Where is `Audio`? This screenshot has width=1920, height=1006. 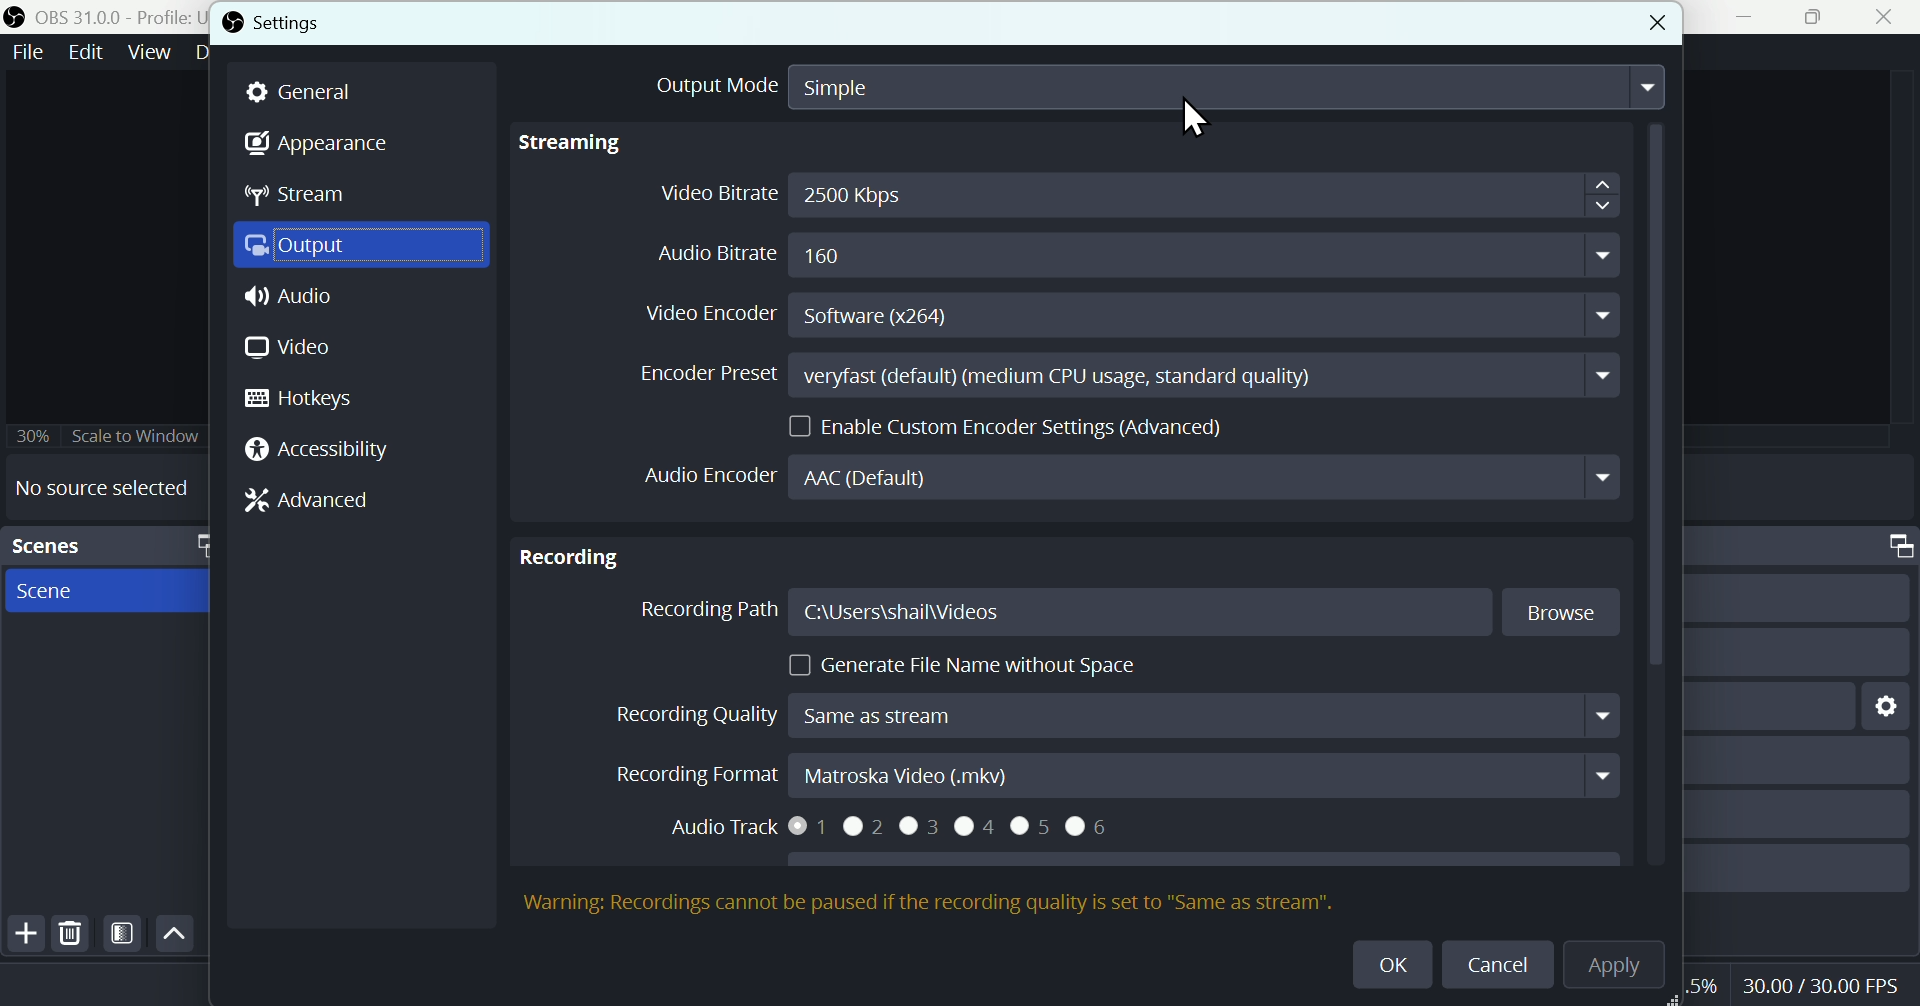 Audio is located at coordinates (360, 294).